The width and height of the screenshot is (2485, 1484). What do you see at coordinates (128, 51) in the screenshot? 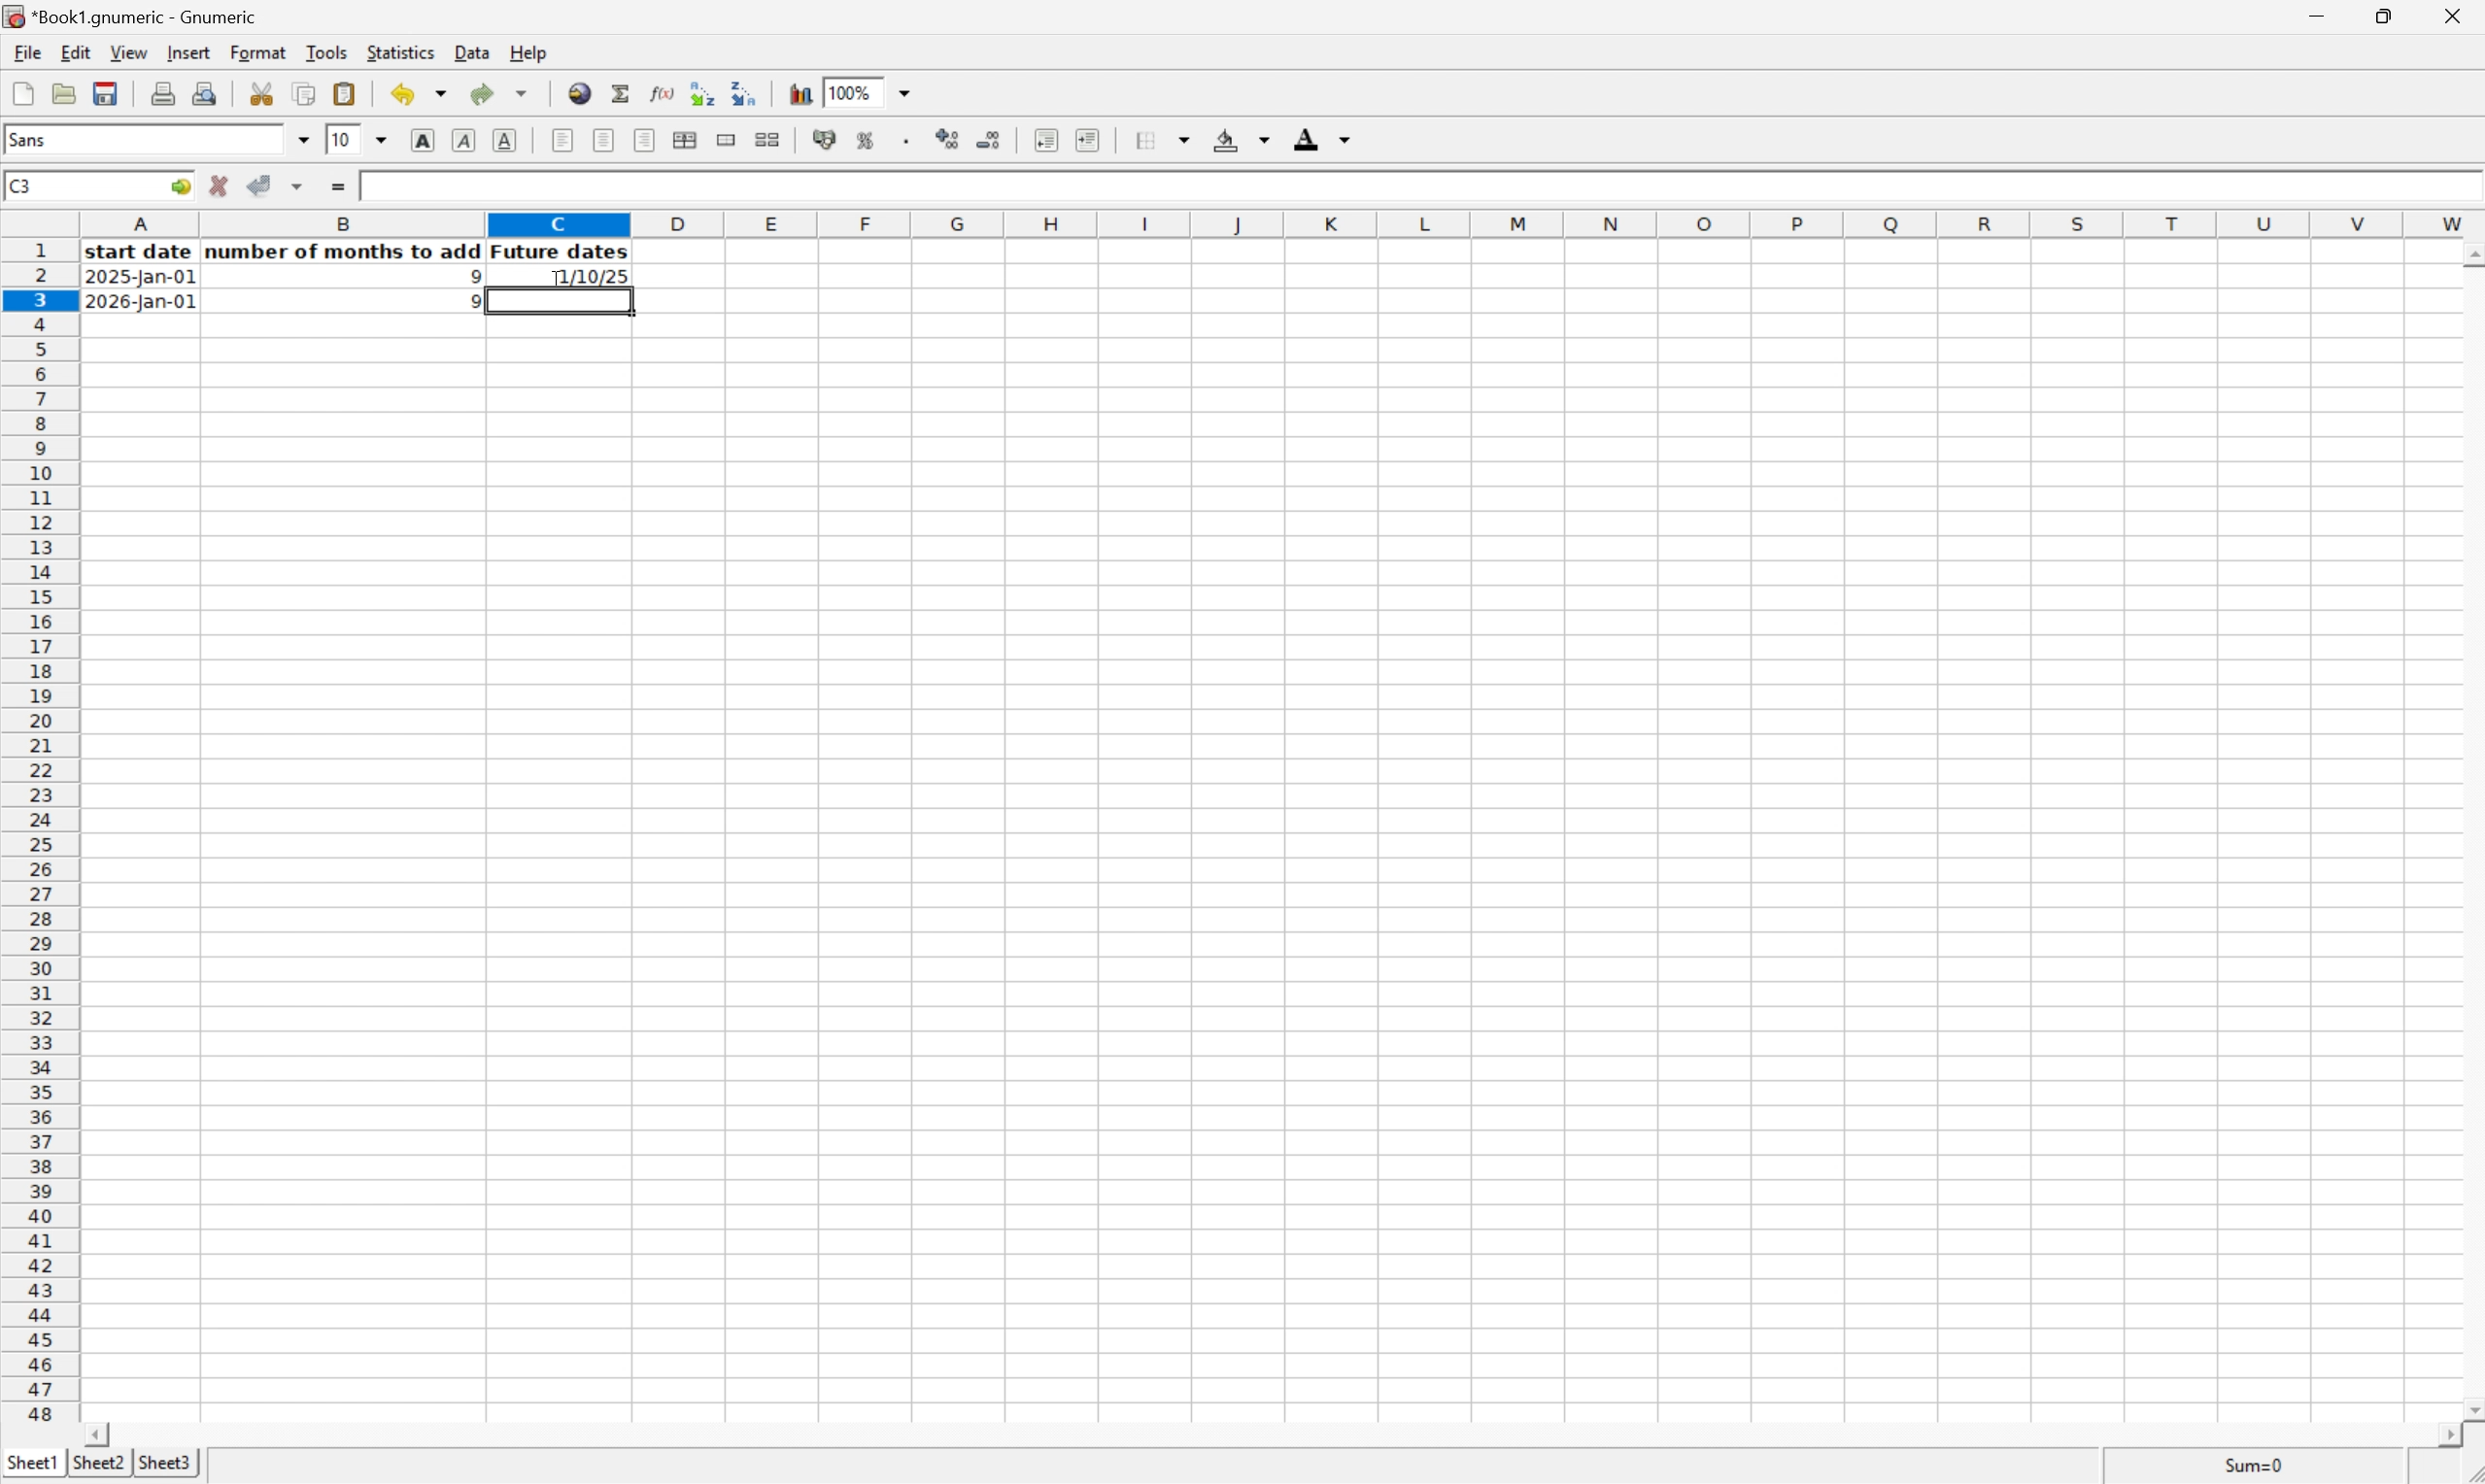
I see `View` at bounding box center [128, 51].